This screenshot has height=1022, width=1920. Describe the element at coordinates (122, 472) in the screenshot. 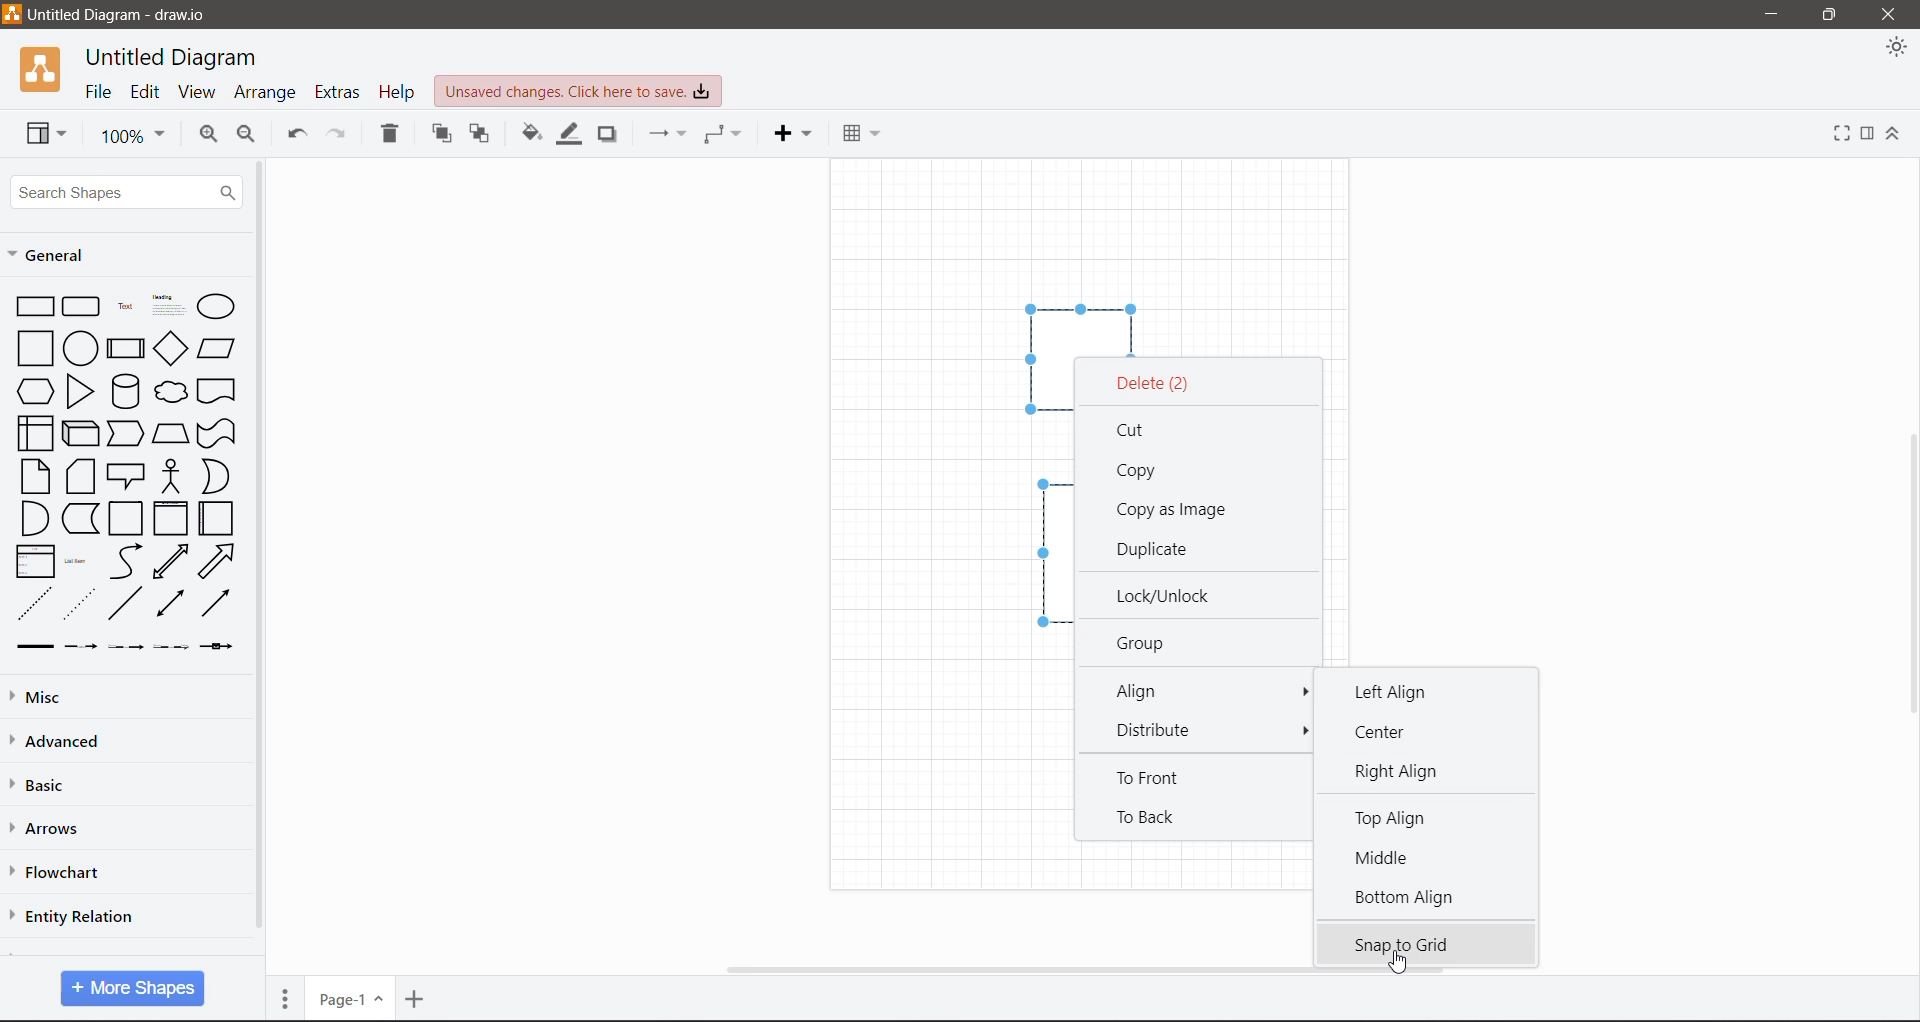

I see `Shapes available in General` at that location.